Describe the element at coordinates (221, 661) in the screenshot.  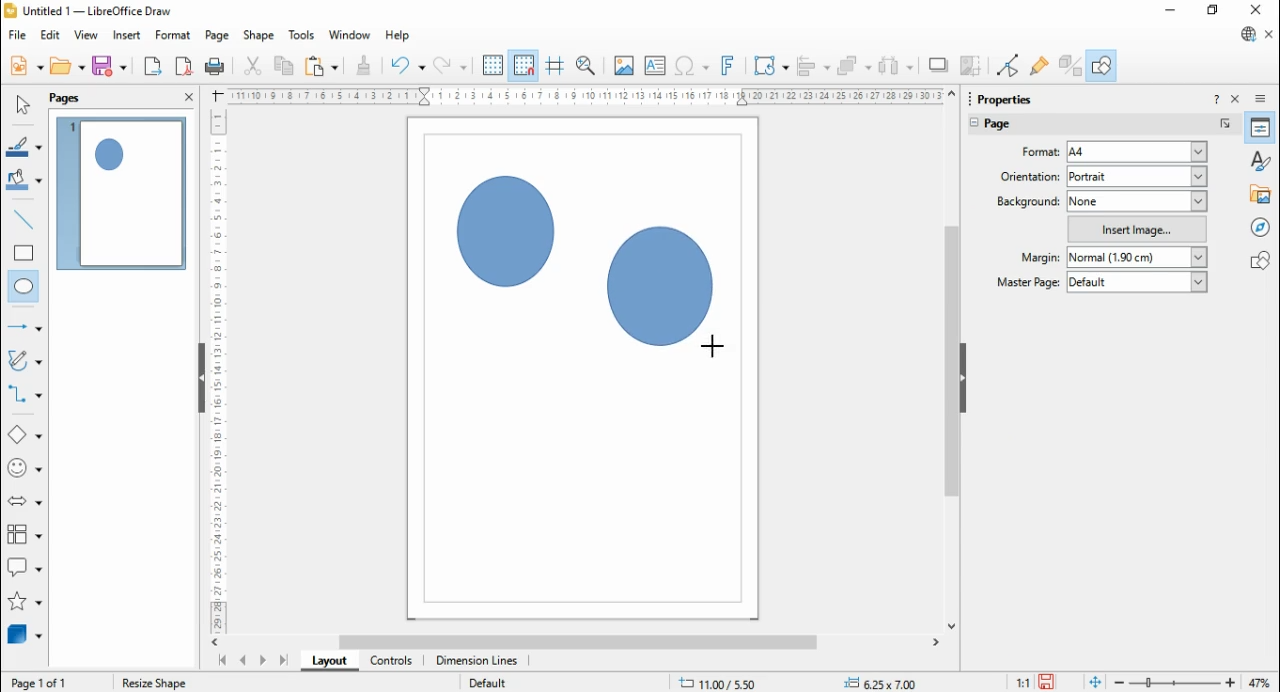
I see `first page` at that location.